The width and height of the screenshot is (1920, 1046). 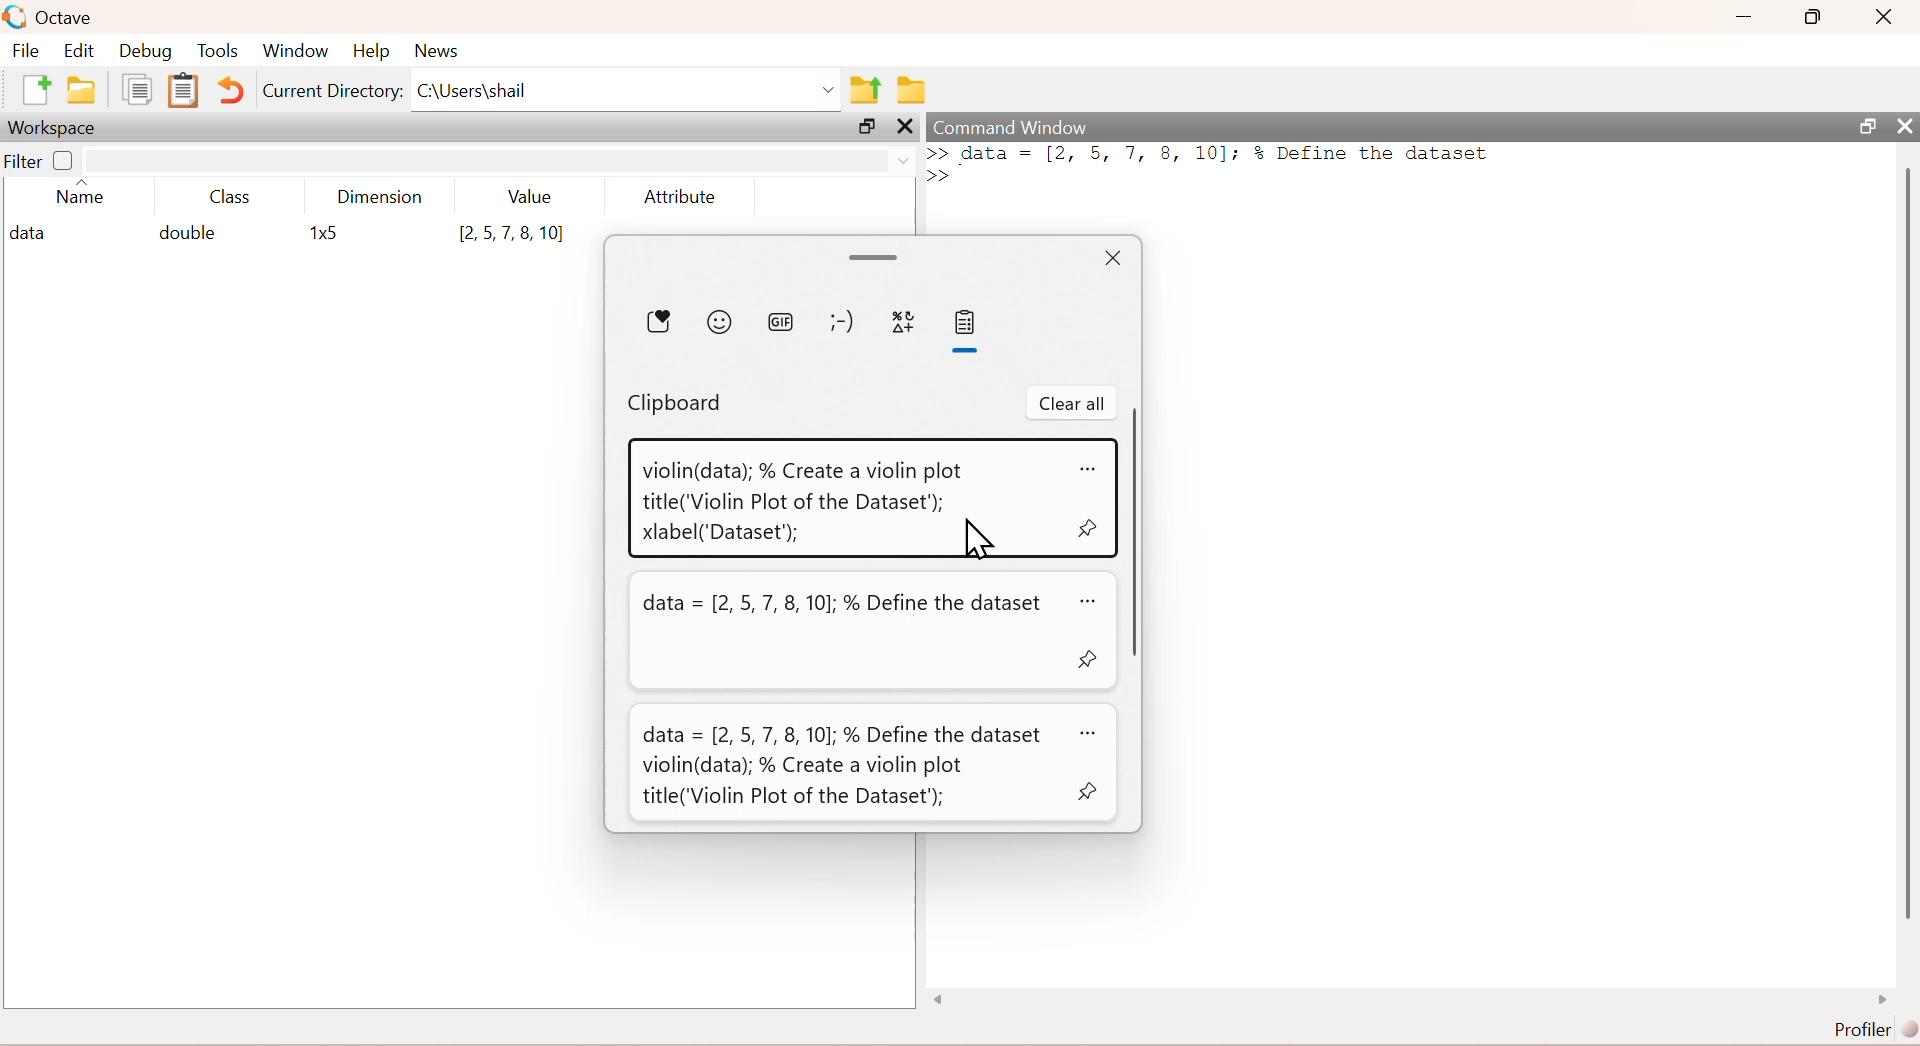 What do you see at coordinates (185, 232) in the screenshot?
I see `double` at bounding box center [185, 232].